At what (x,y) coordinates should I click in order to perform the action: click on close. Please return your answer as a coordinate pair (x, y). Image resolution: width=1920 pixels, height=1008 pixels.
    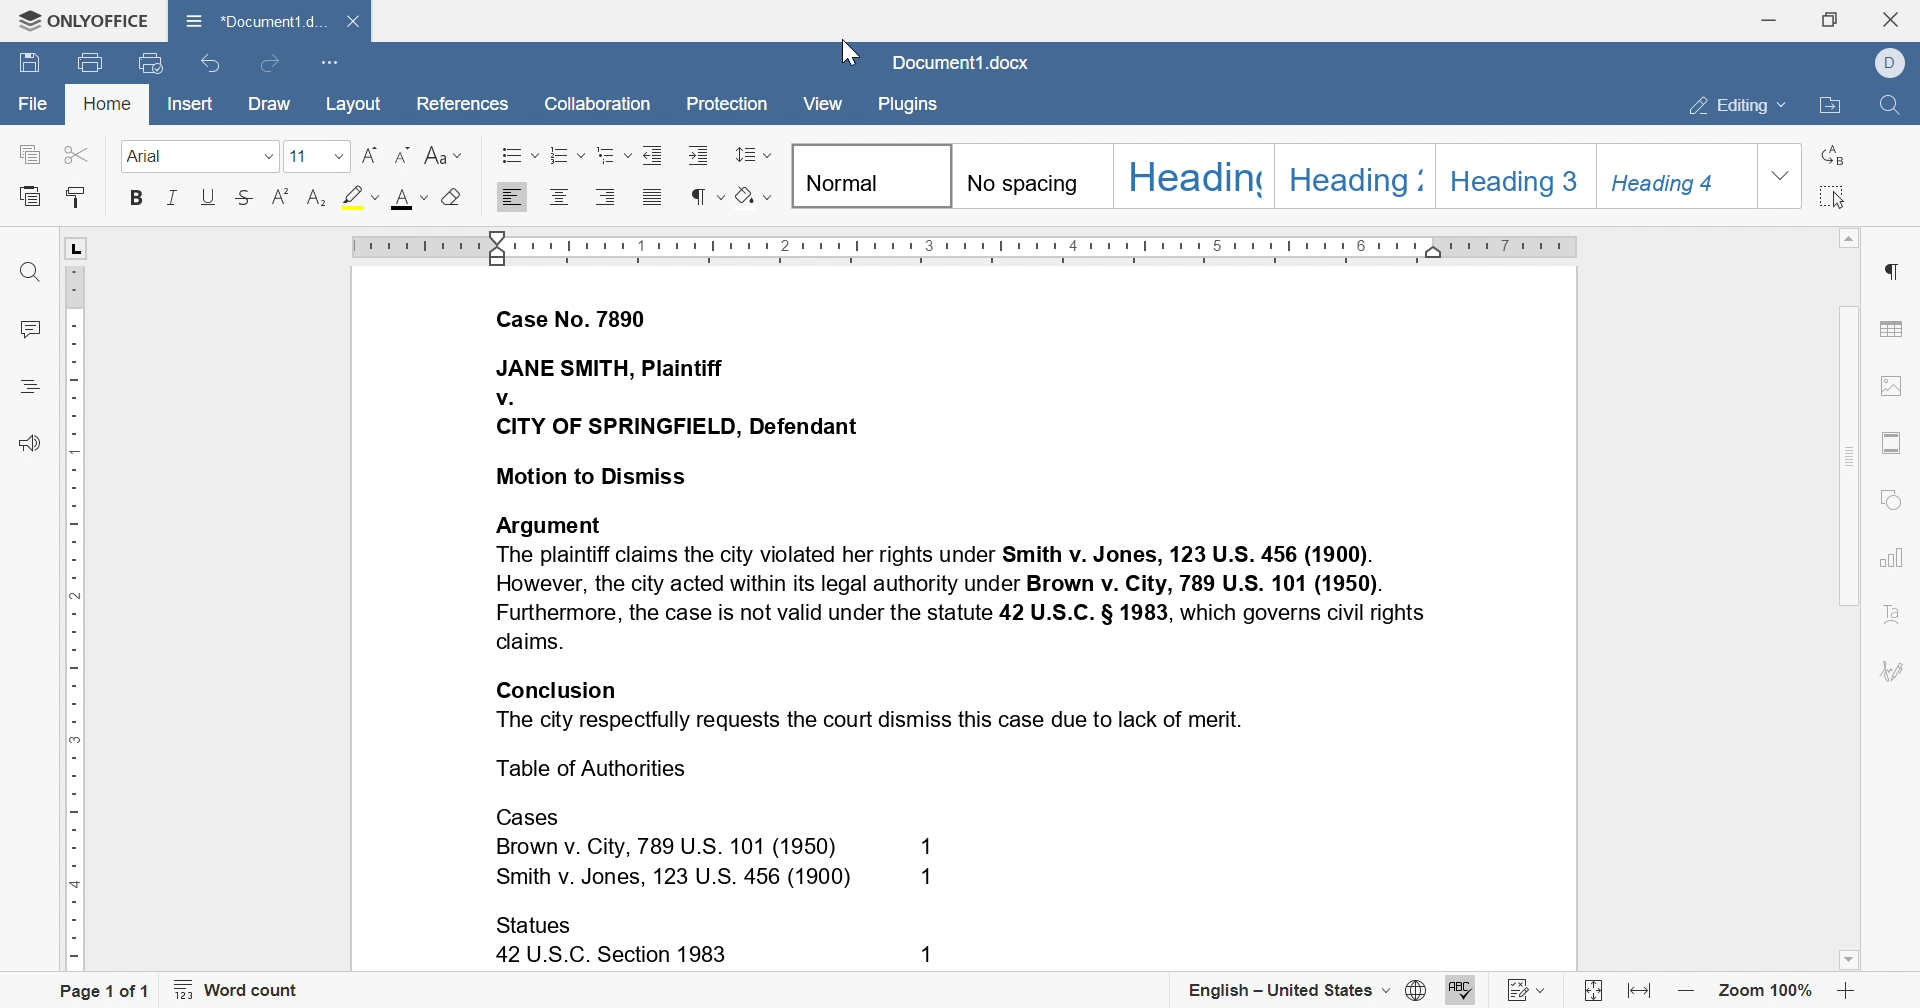
    Looking at the image, I should click on (1890, 18).